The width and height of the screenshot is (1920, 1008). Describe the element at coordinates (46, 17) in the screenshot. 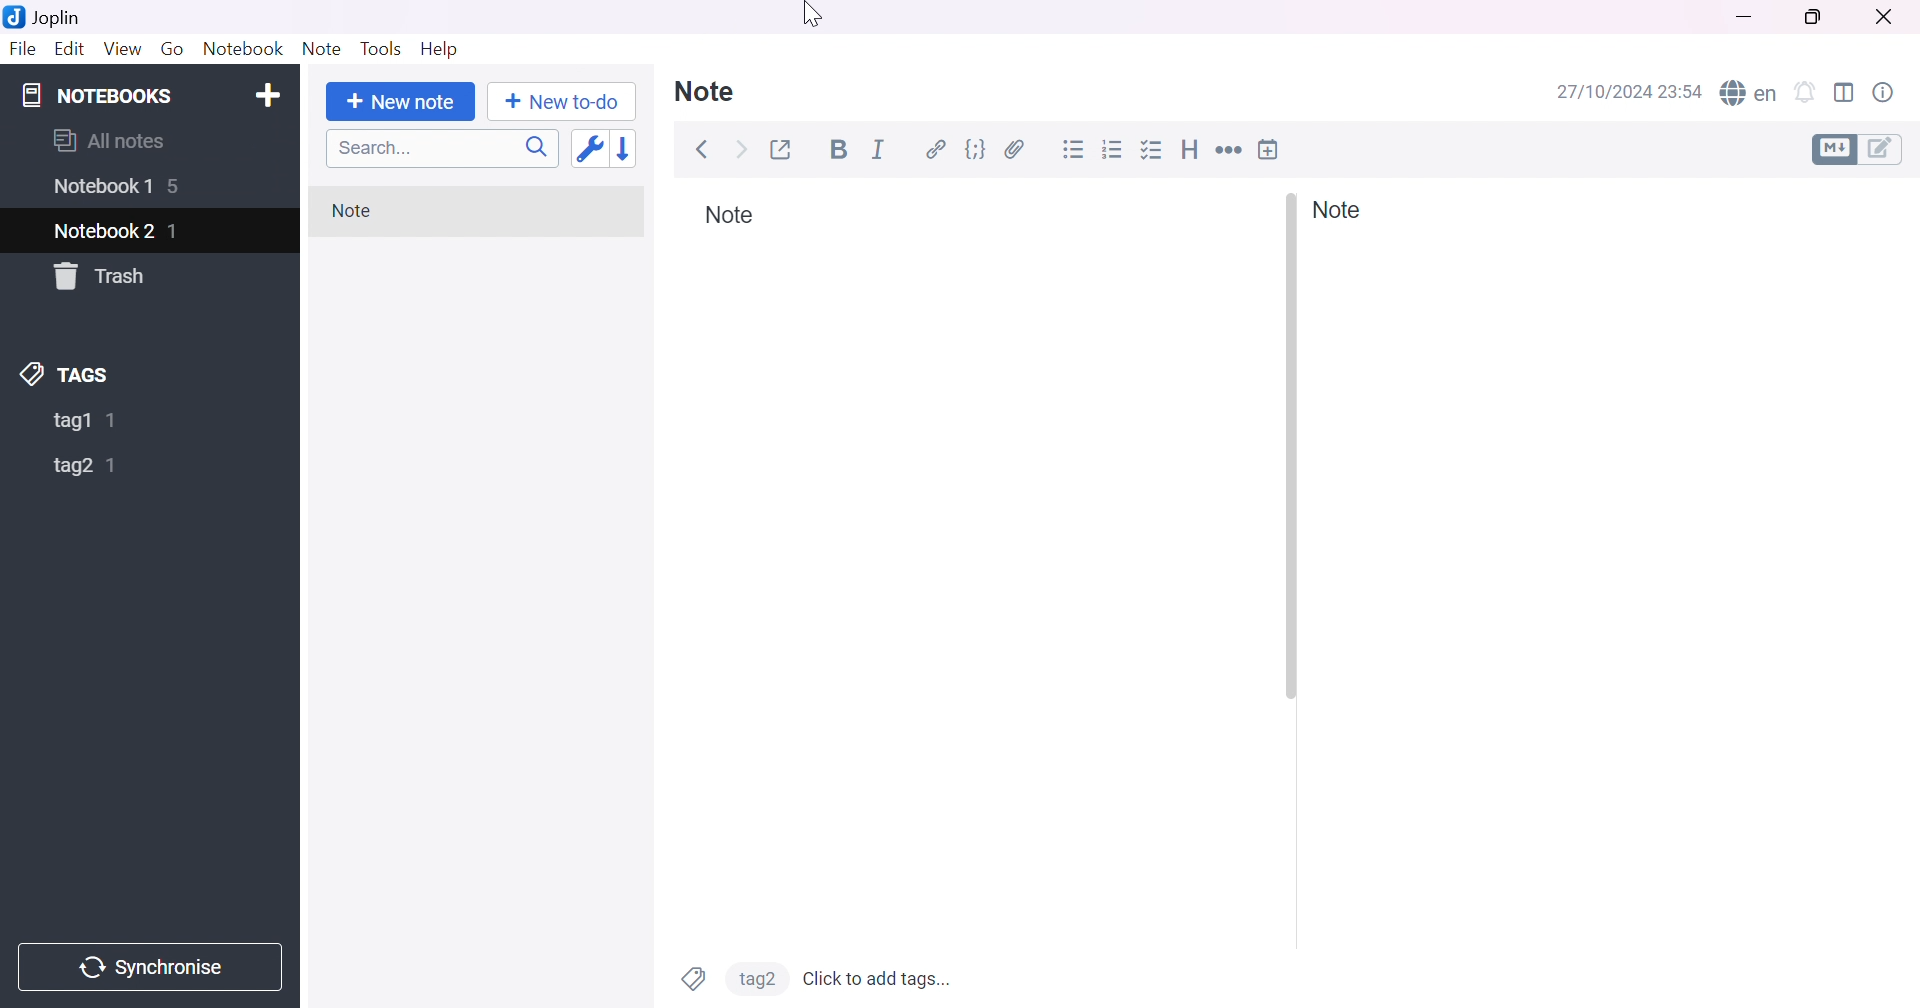

I see `Joplin` at that location.